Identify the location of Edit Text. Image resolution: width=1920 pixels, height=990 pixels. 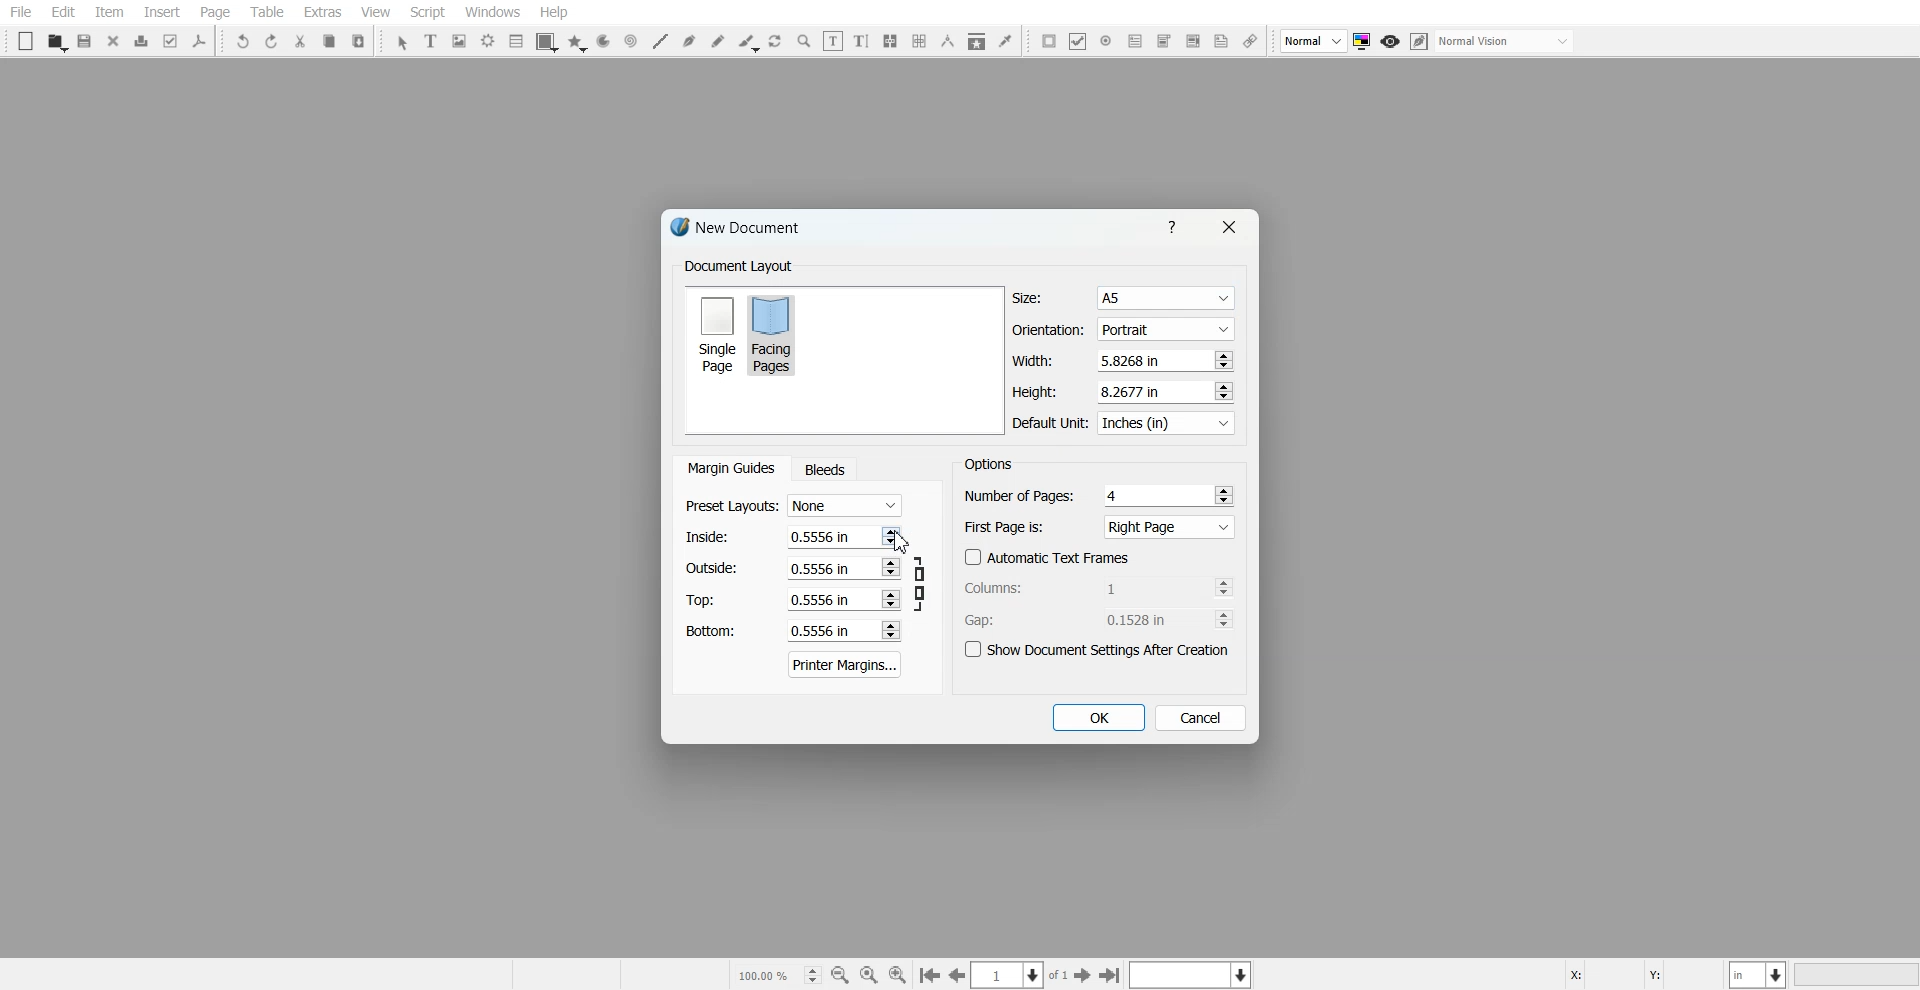
(861, 41).